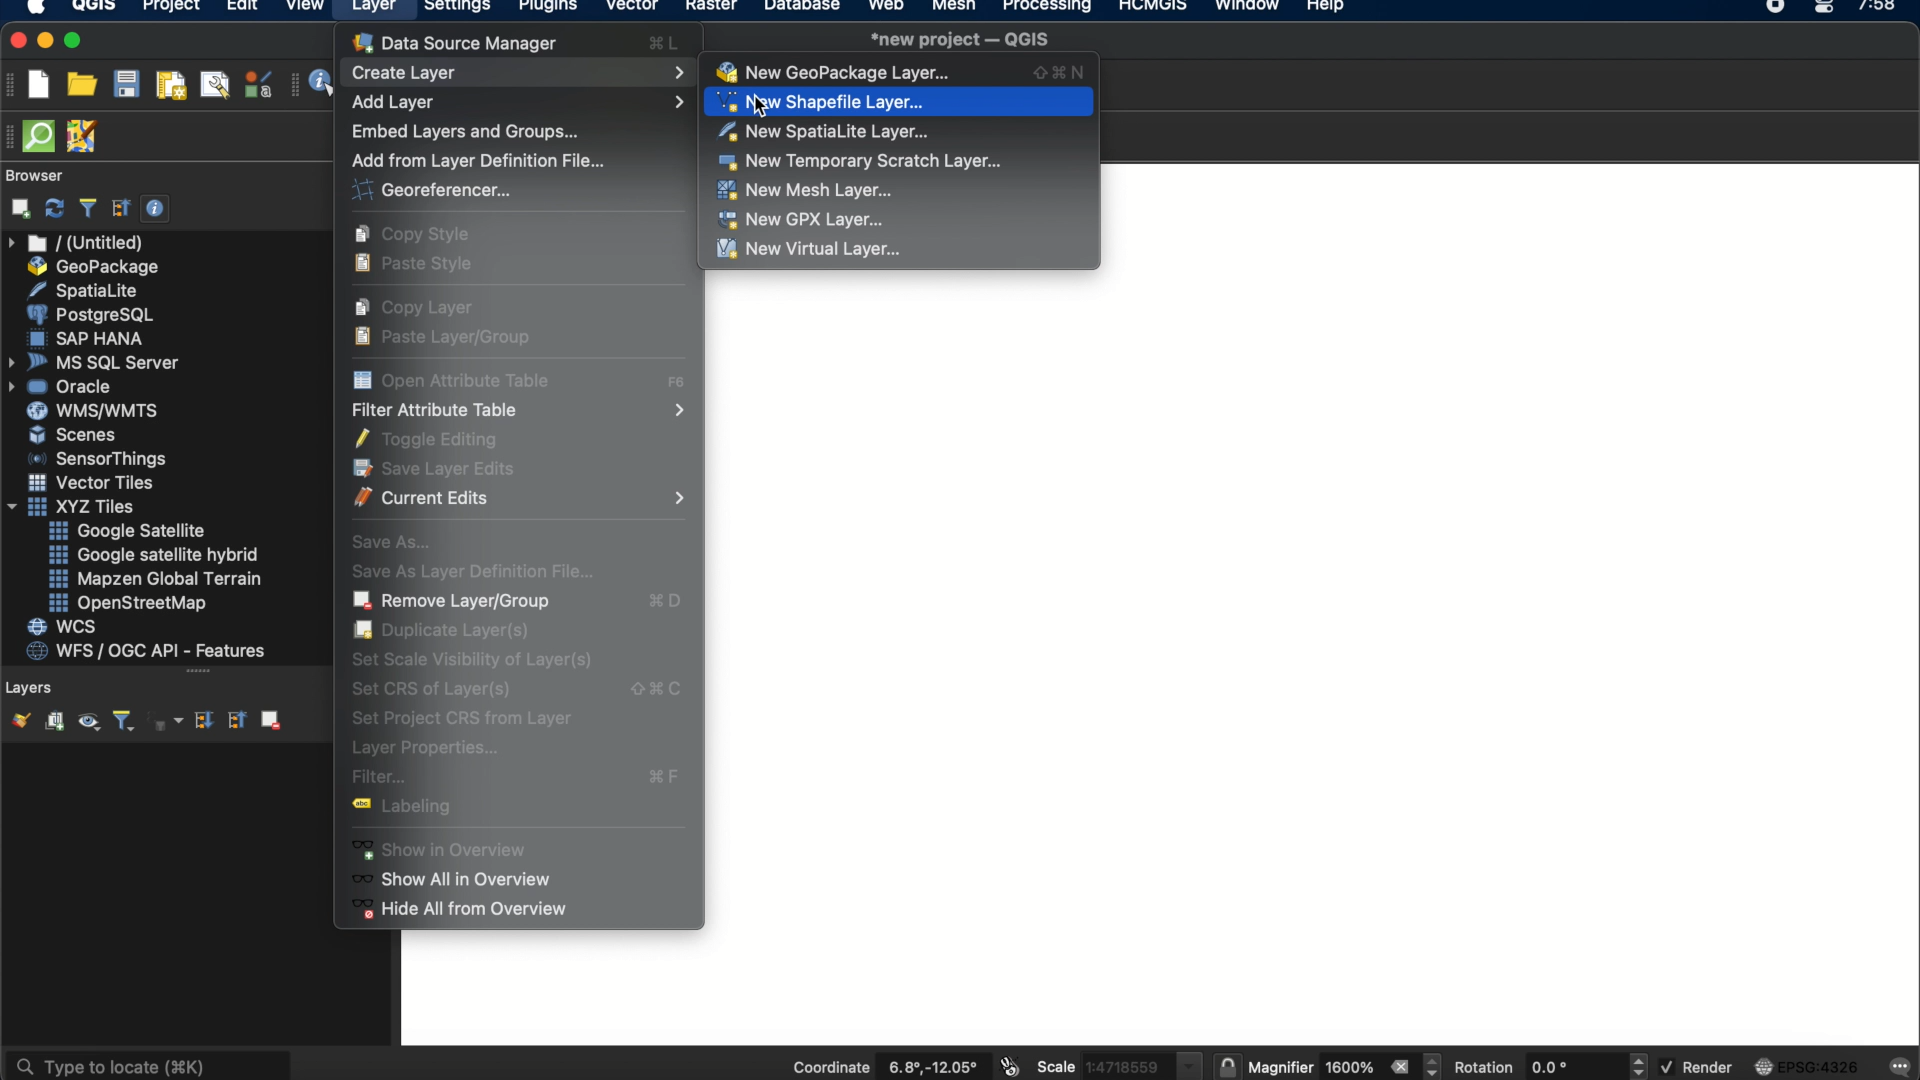 Image resolution: width=1920 pixels, height=1080 pixels. What do you see at coordinates (167, 721) in the screenshot?
I see `filter legend by expression` at bounding box center [167, 721].